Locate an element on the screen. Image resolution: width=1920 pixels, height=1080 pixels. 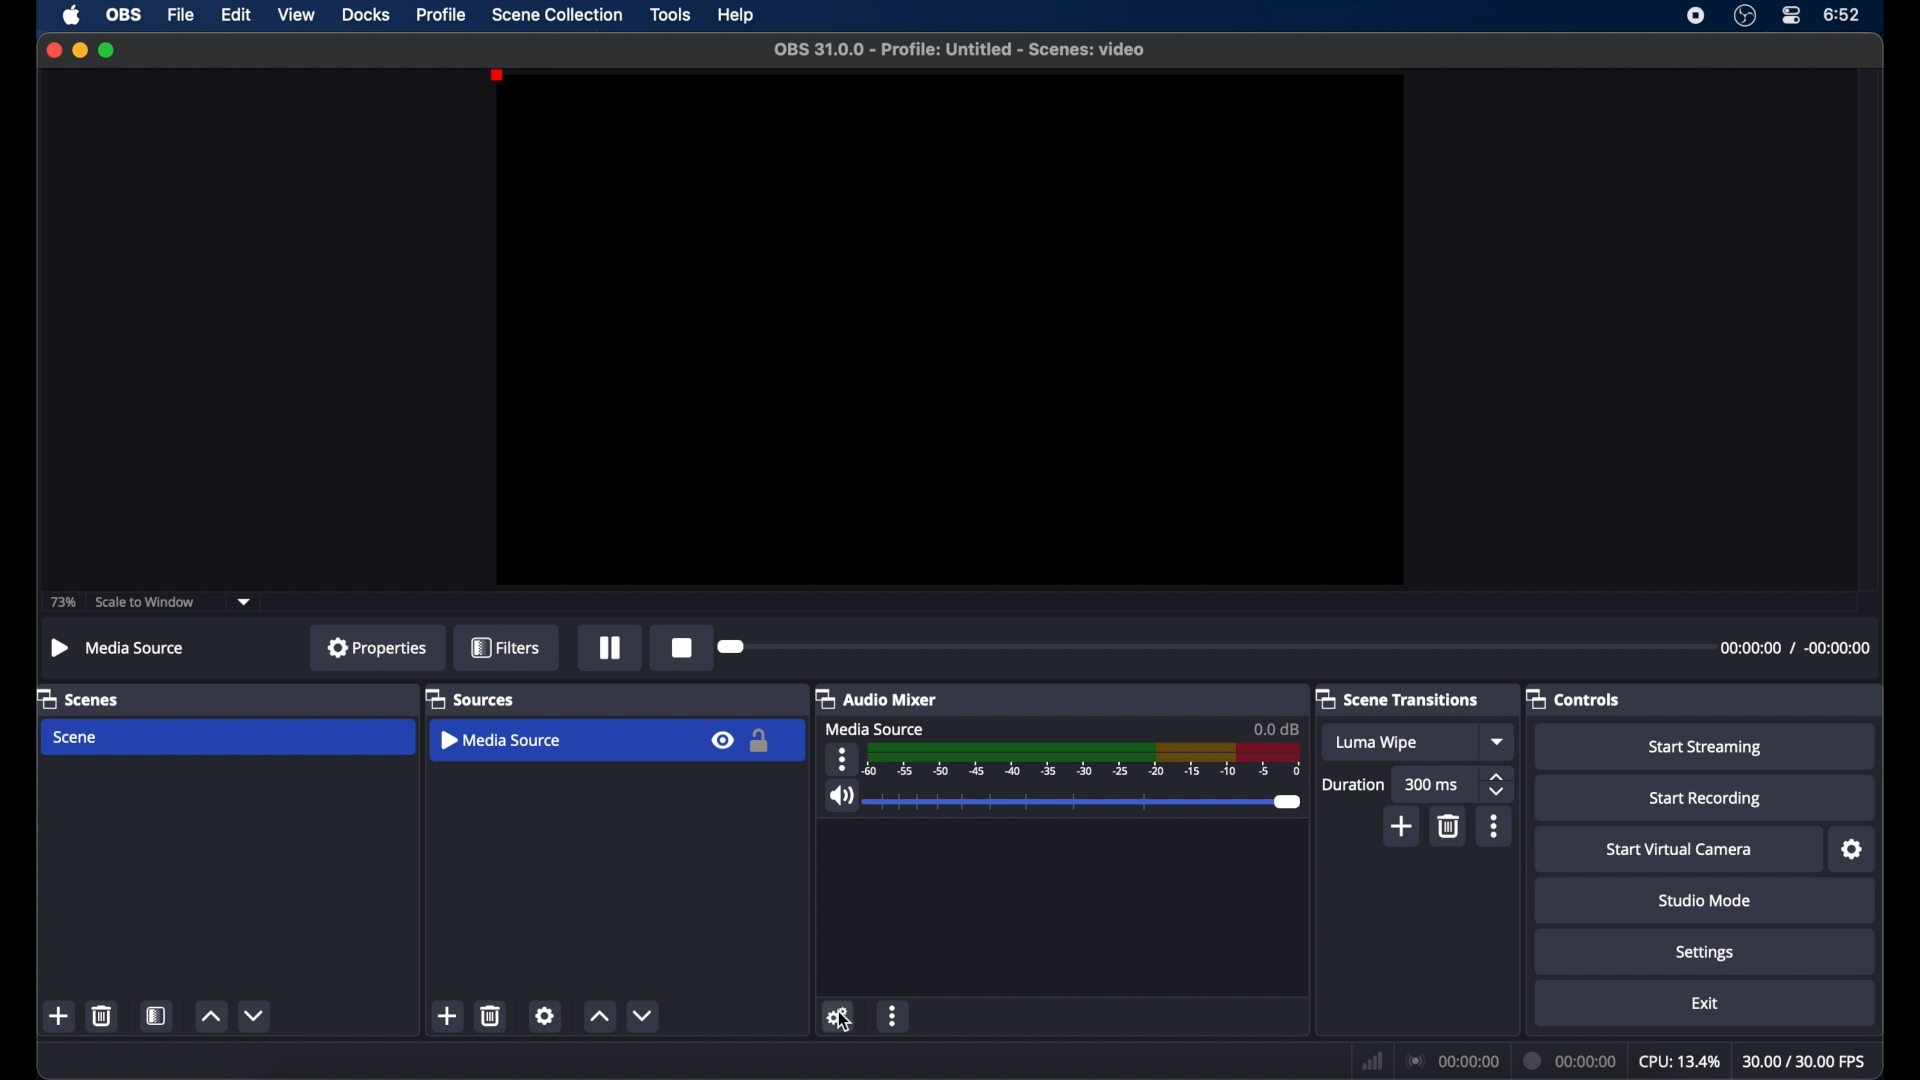
more options is located at coordinates (894, 1016).